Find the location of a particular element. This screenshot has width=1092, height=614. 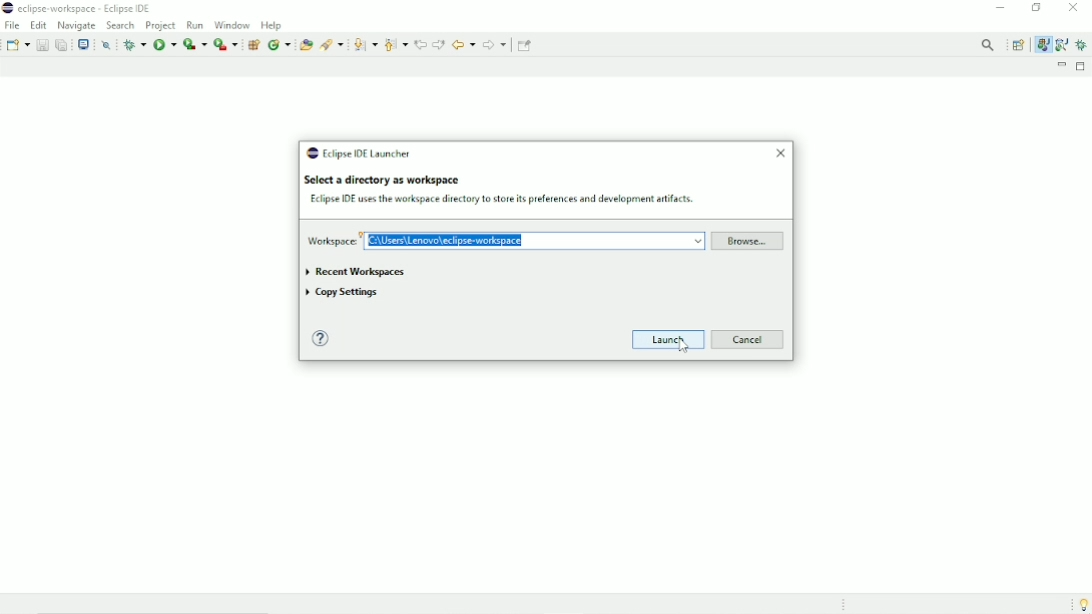

Pin editor is located at coordinates (526, 45).